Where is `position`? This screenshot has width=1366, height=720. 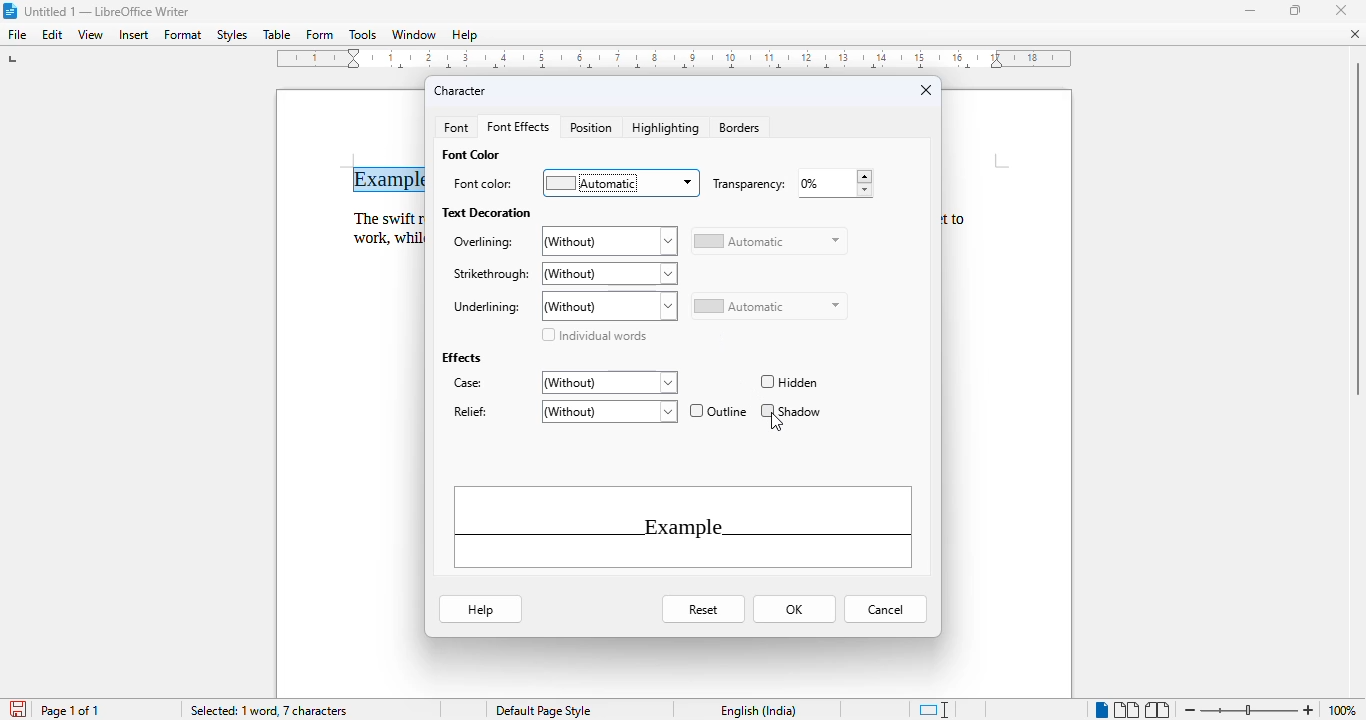 position is located at coordinates (591, 128).